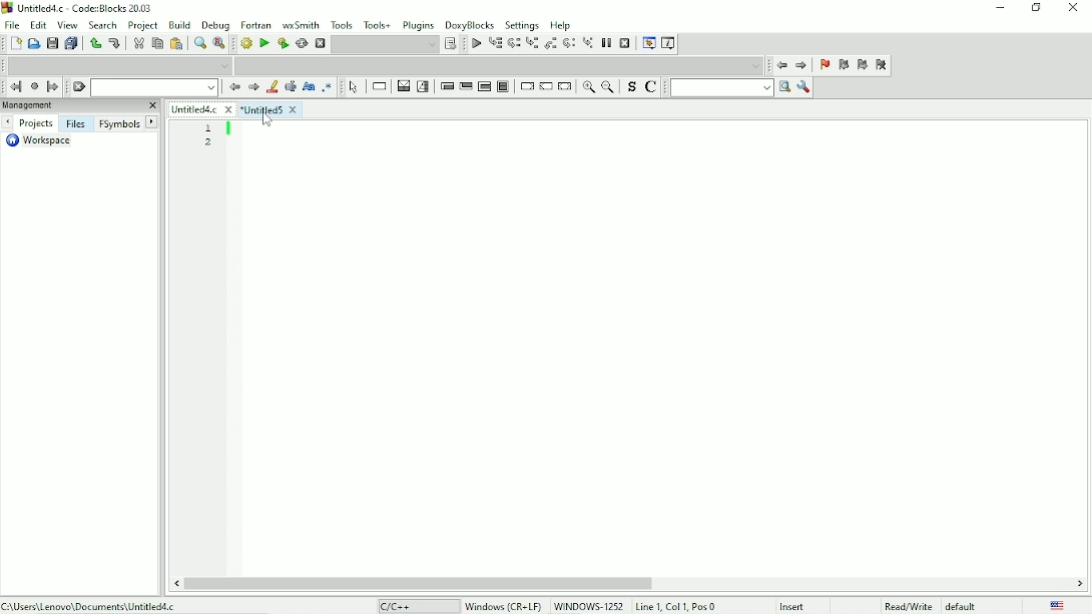 This screenshot has width=1092, height=614. I want to click on Insert, so click(794, 606).